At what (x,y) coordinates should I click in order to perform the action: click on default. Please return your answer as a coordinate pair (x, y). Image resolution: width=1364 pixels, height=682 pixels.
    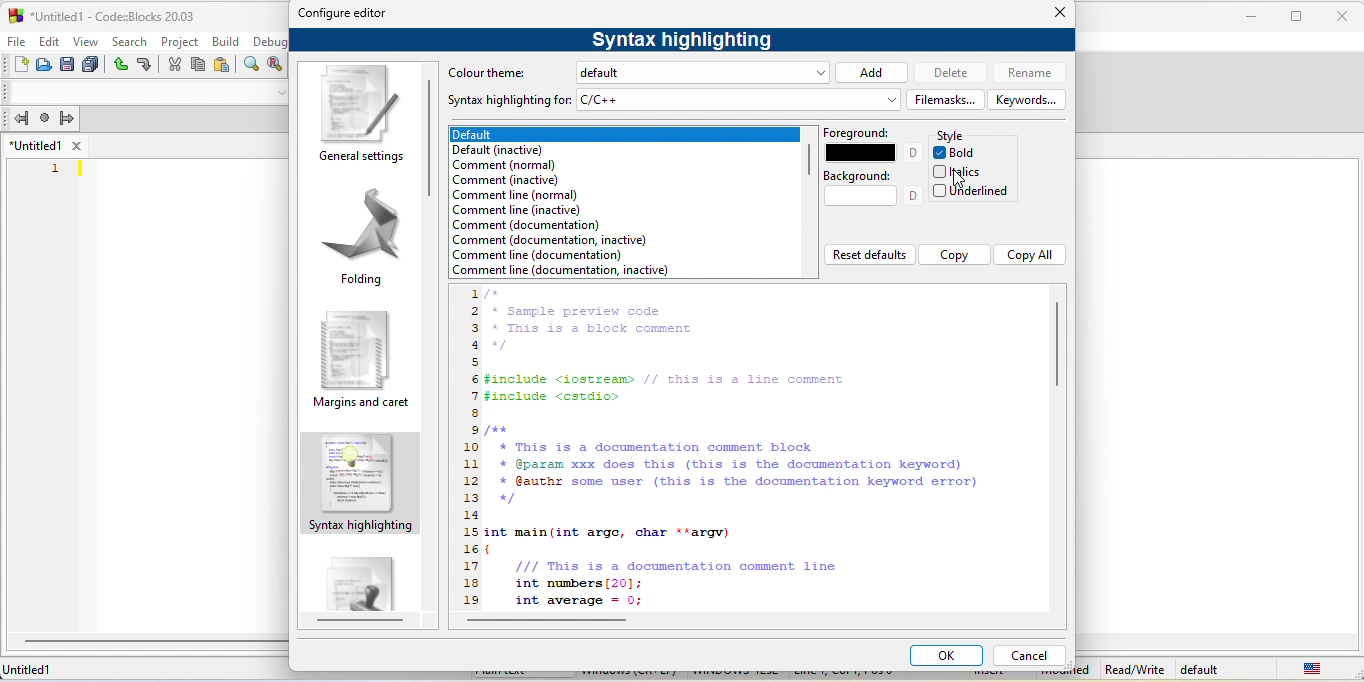
    Looking at the image, I should click on (624, 135).